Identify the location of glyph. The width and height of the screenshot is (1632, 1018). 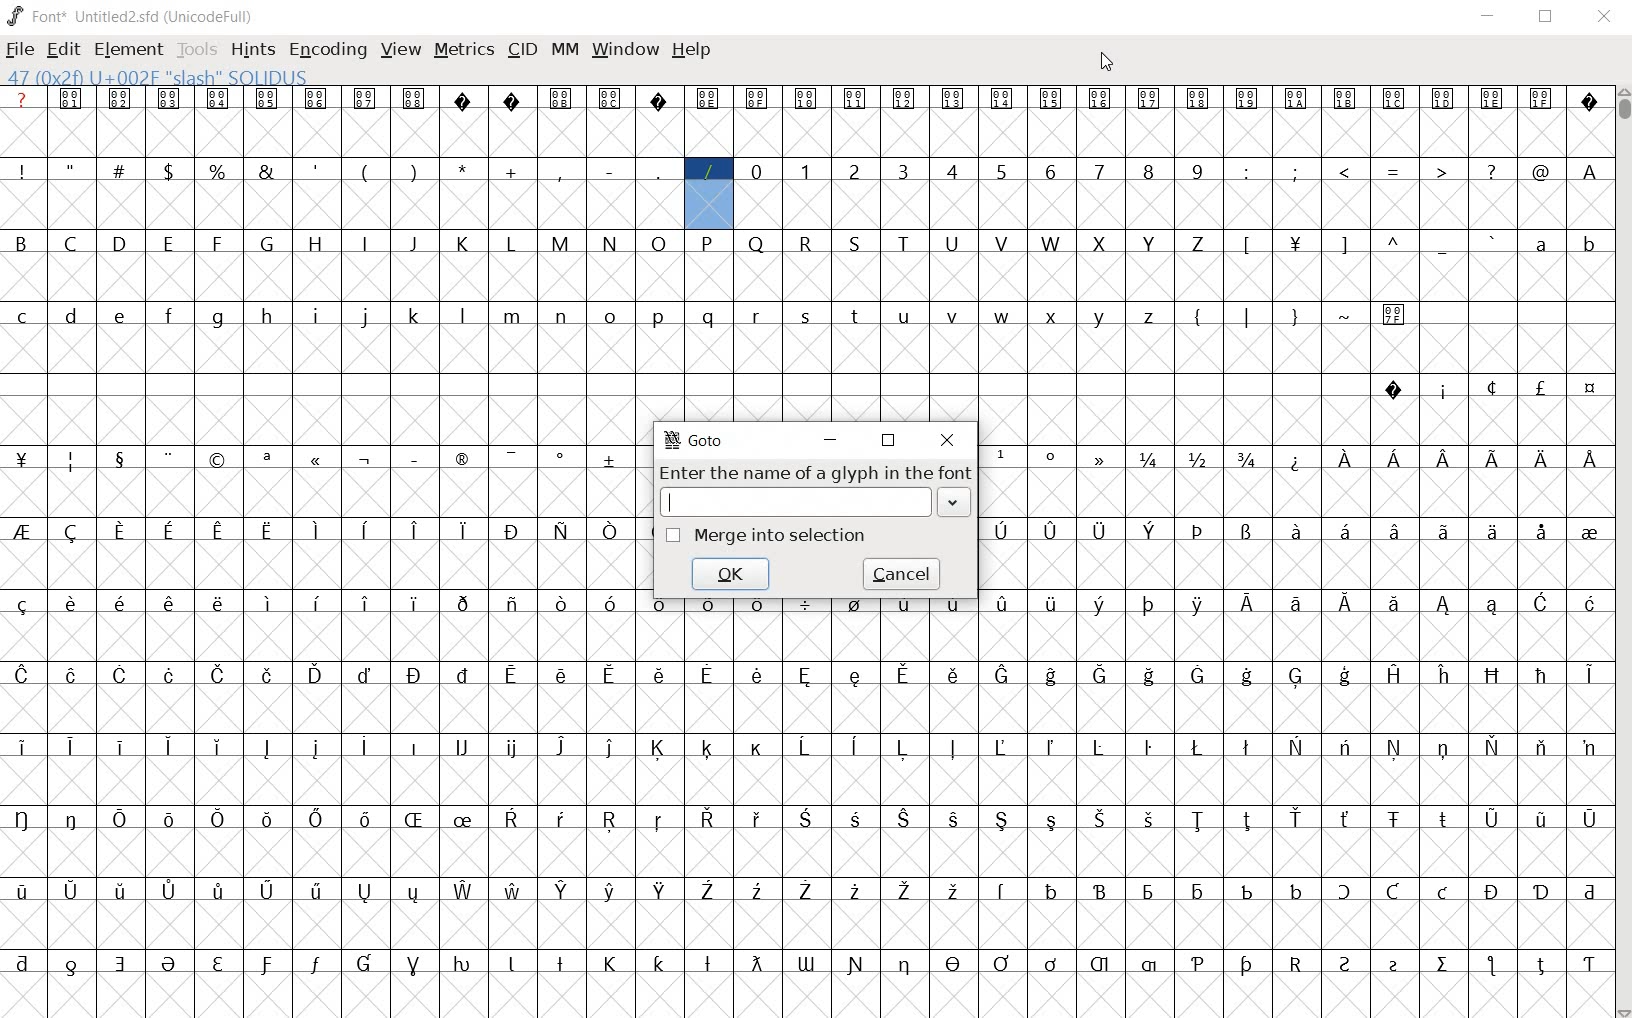
(316, 244).